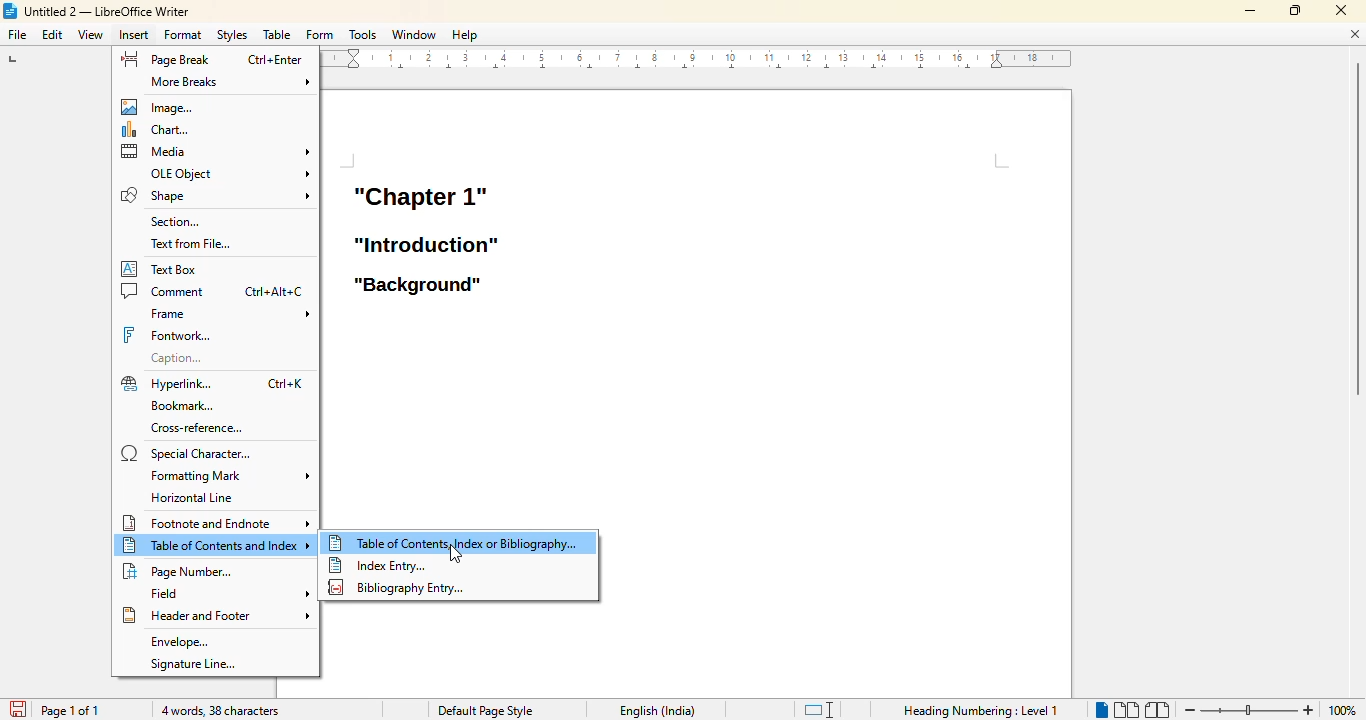  Describe the element at coordinates (216, 615) in the screenshot. I see `header and footer` at that location.